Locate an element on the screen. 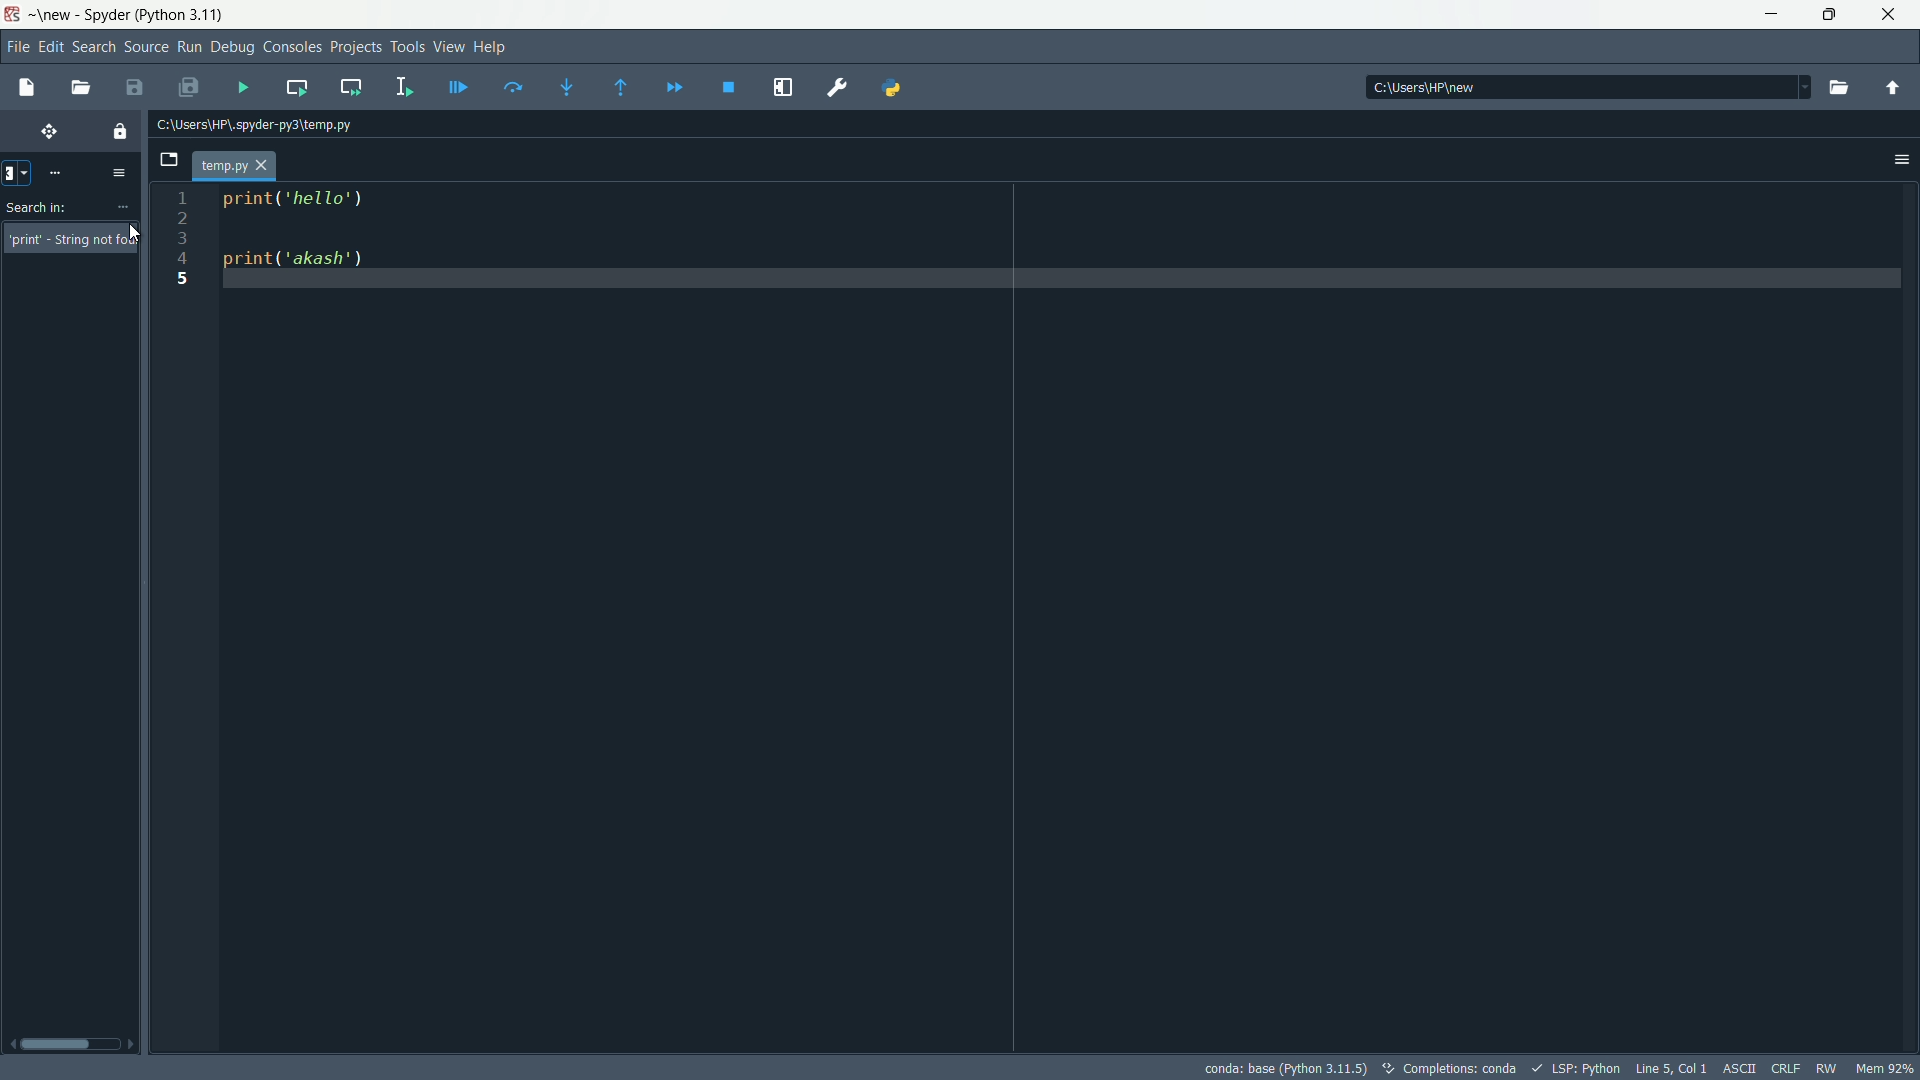 This screenshot has height=1080, width=1920. debug current line is located at coordinates (454, 87).